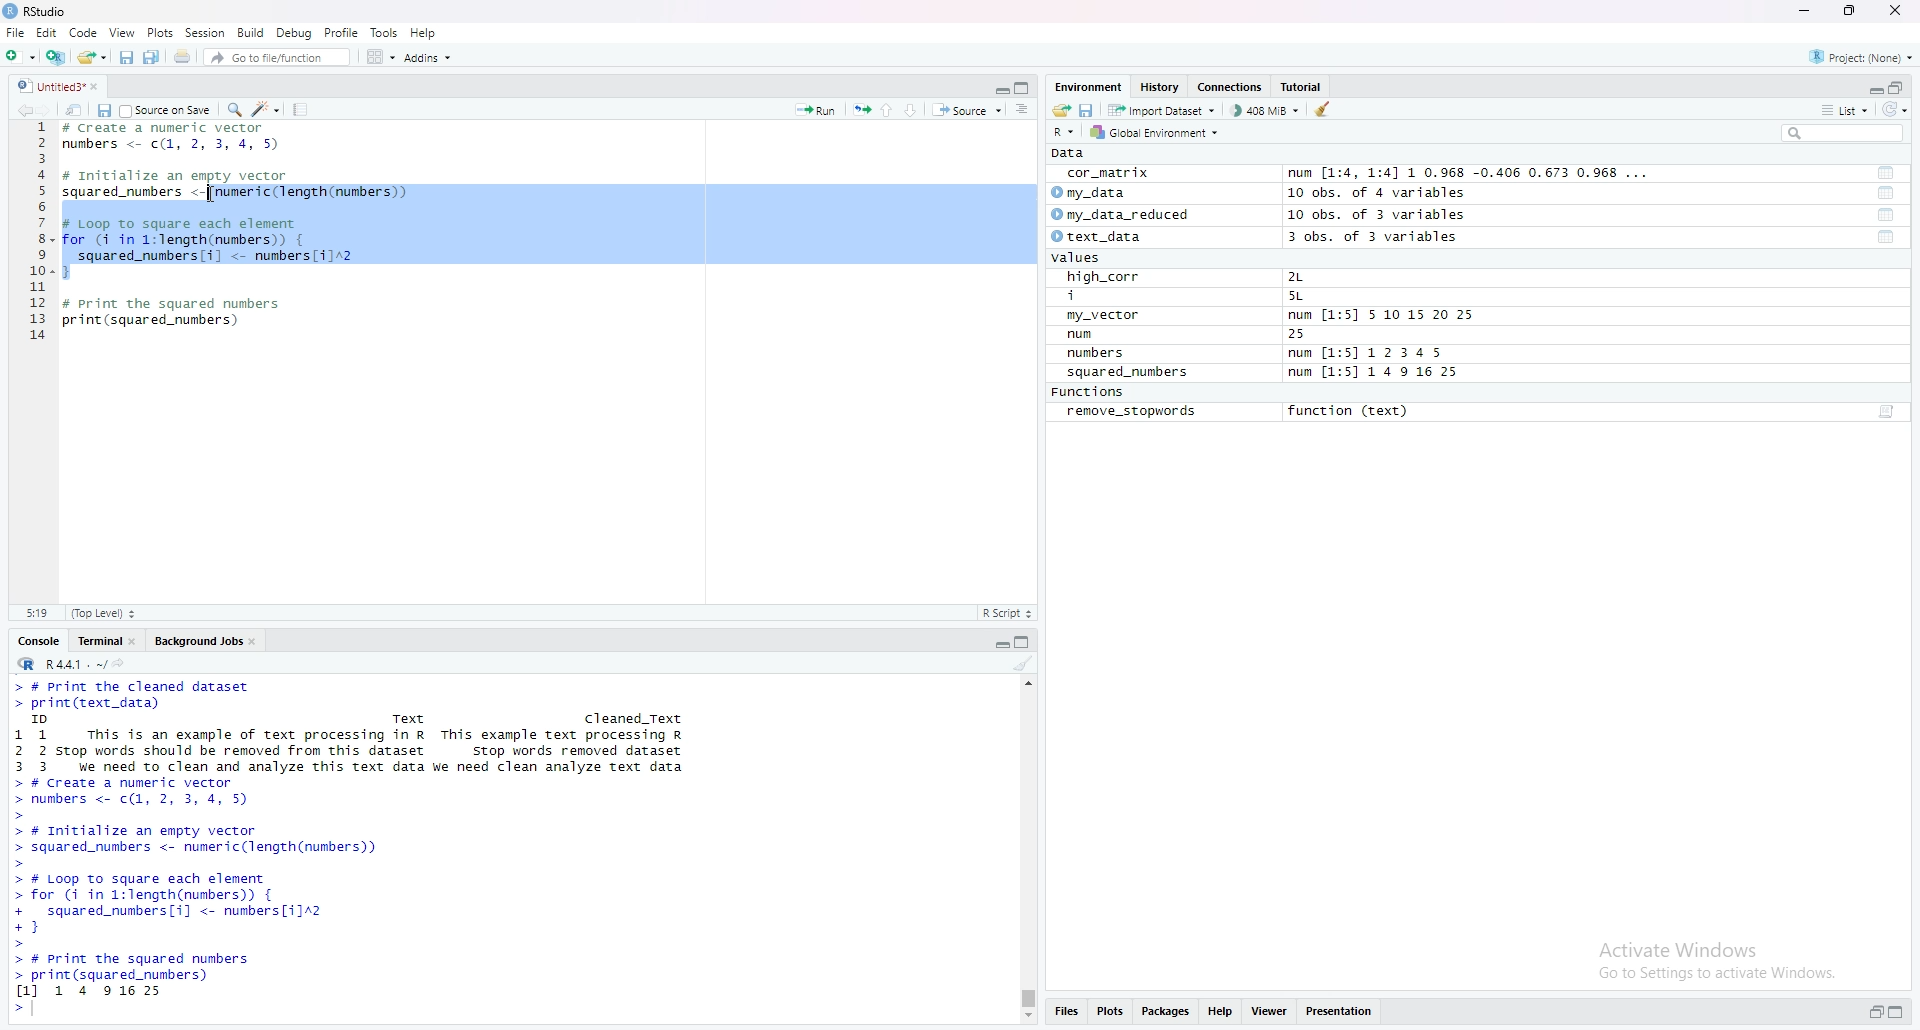  What do you see at coordinates (1026, 1018) in the screenshot?
I see `scrollbar down` at bounding box center [1026, 1018].